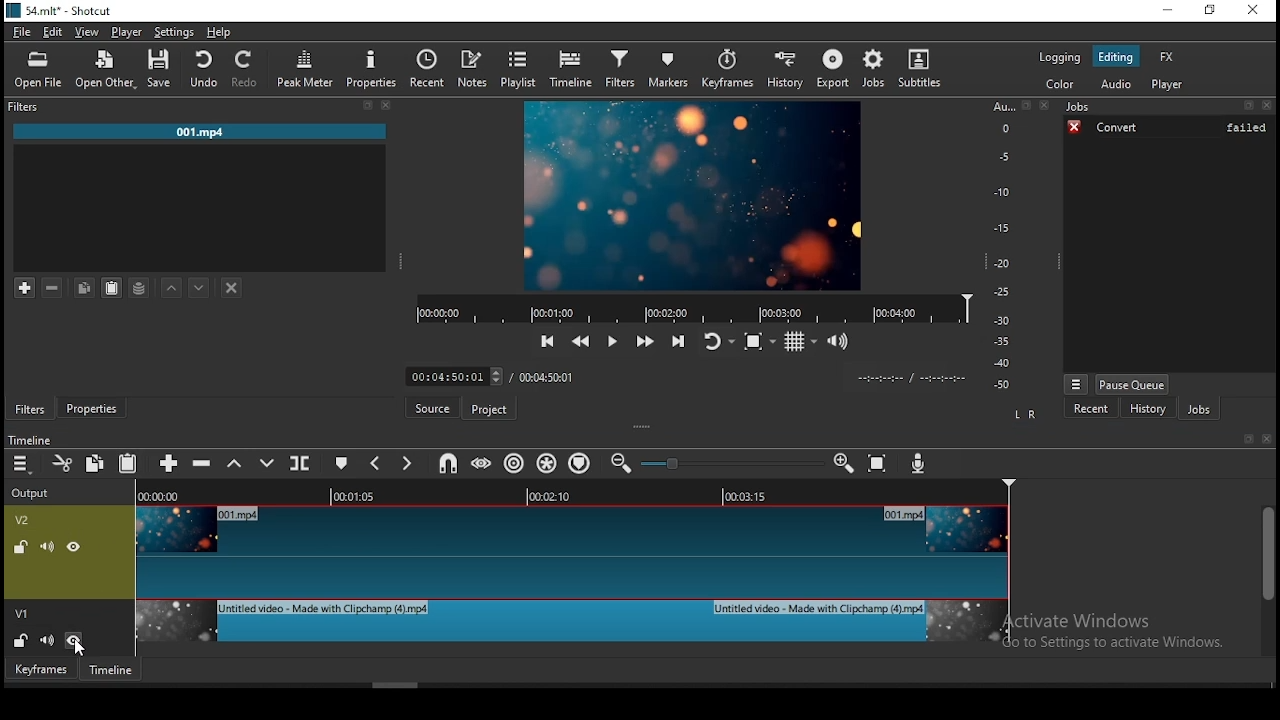 The image size is (1280, 720). Describe the element at coordinates (219, 32) in the screenshot. I see `help` at that location.